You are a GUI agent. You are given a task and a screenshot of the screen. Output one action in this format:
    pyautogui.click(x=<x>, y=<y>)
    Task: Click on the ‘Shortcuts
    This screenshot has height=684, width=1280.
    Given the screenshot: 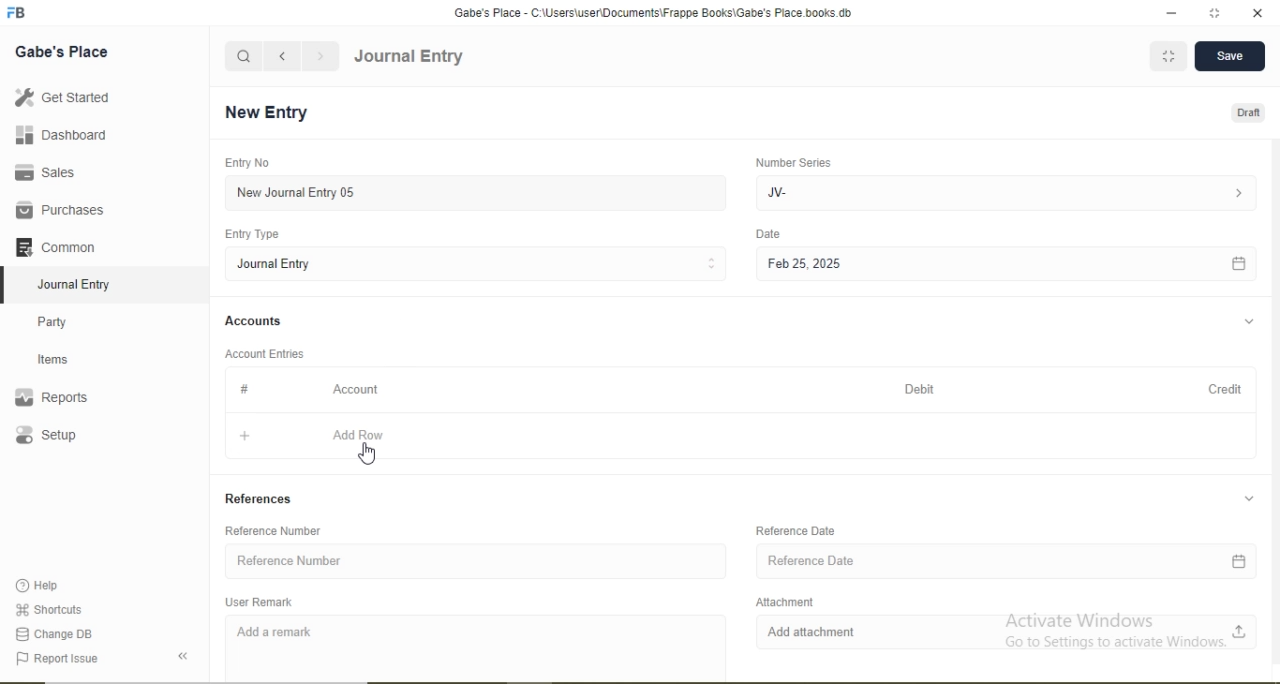 What is the action you would take?
    pyautogui.click(x=51, y=608)
    